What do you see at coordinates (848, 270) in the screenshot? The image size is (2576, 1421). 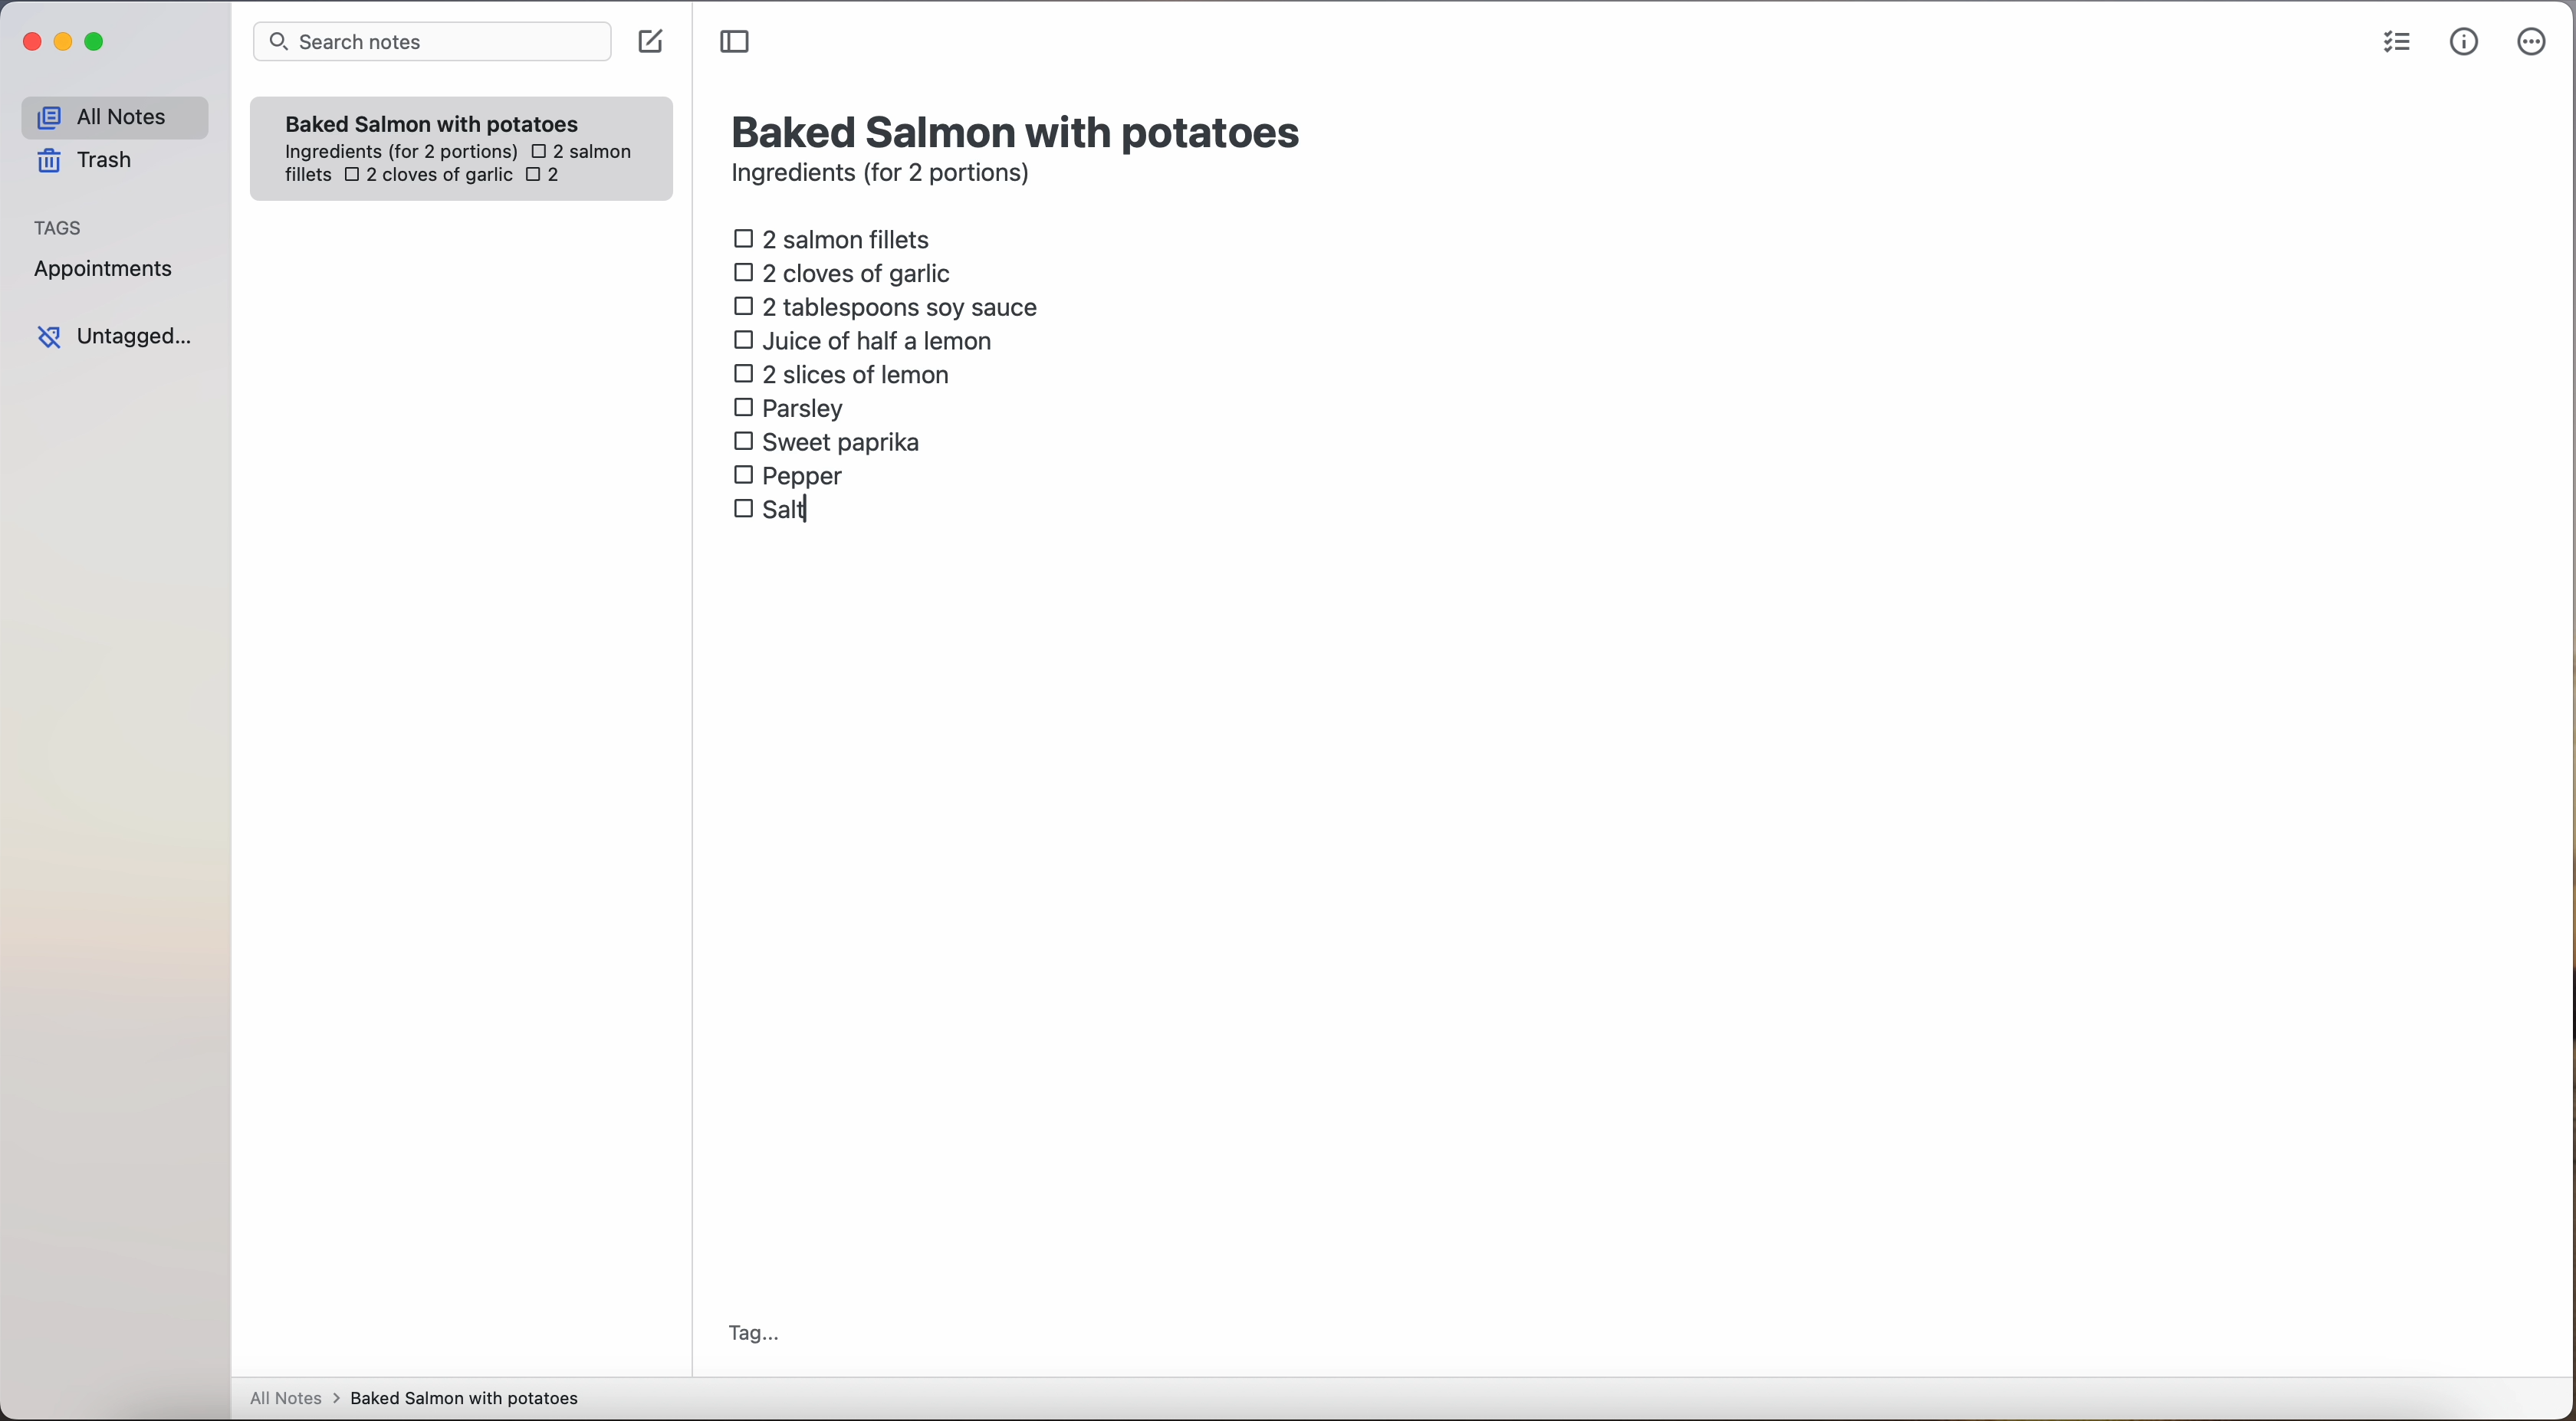 I see `2 cloves of garlic` at bounding box center [848, 270].